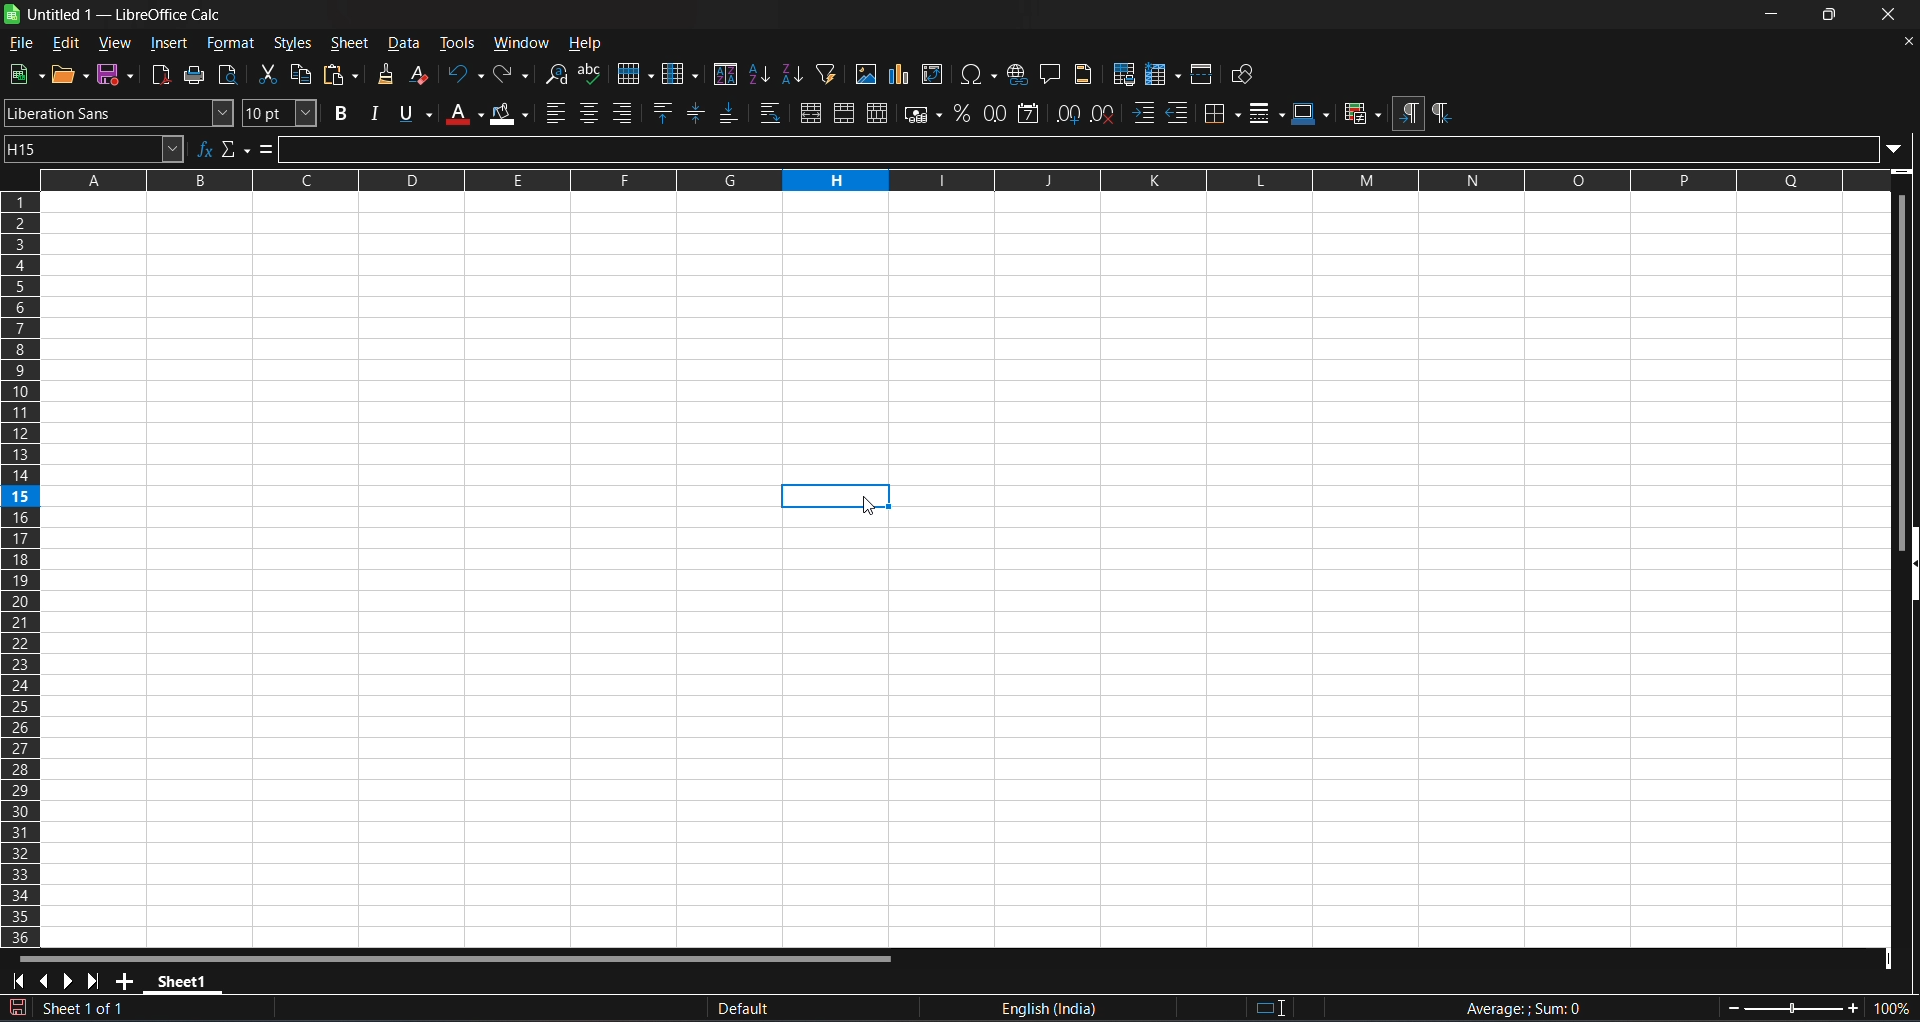  What do you see at coordinates (417, 113) in the screenshot?
I see `underlinr` at bounding box center [417, 113].